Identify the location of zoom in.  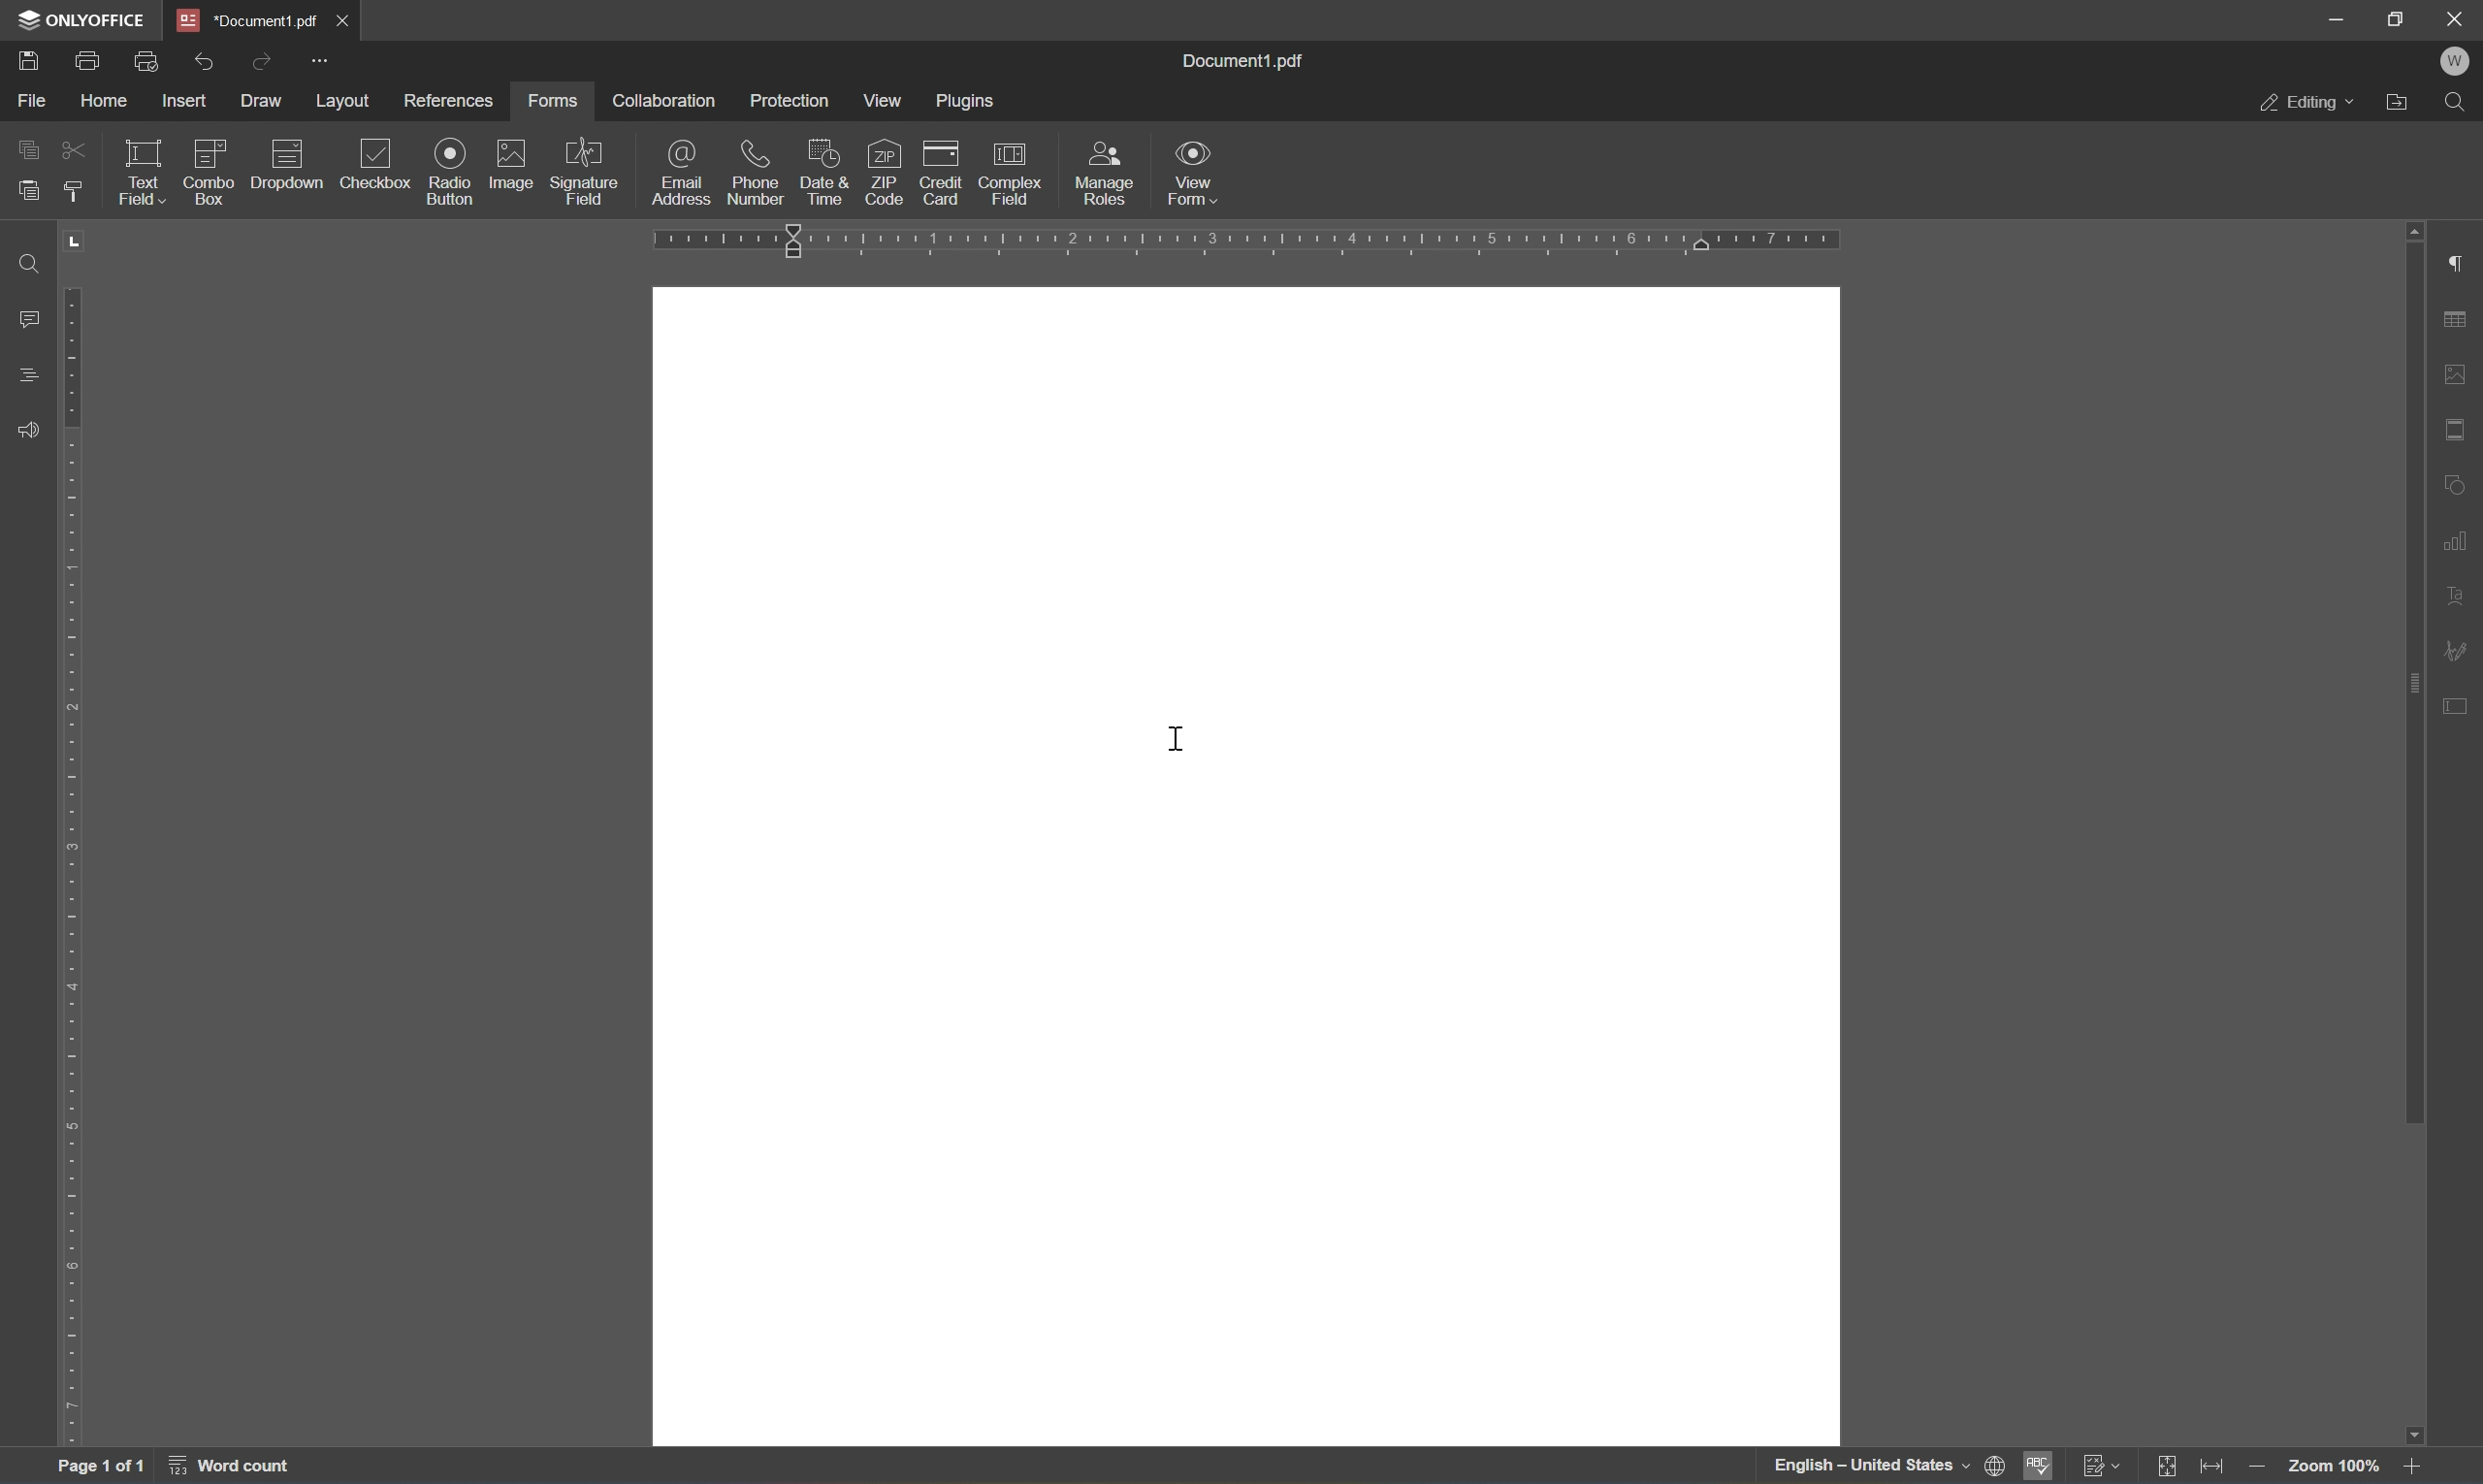
(2412, 1468).